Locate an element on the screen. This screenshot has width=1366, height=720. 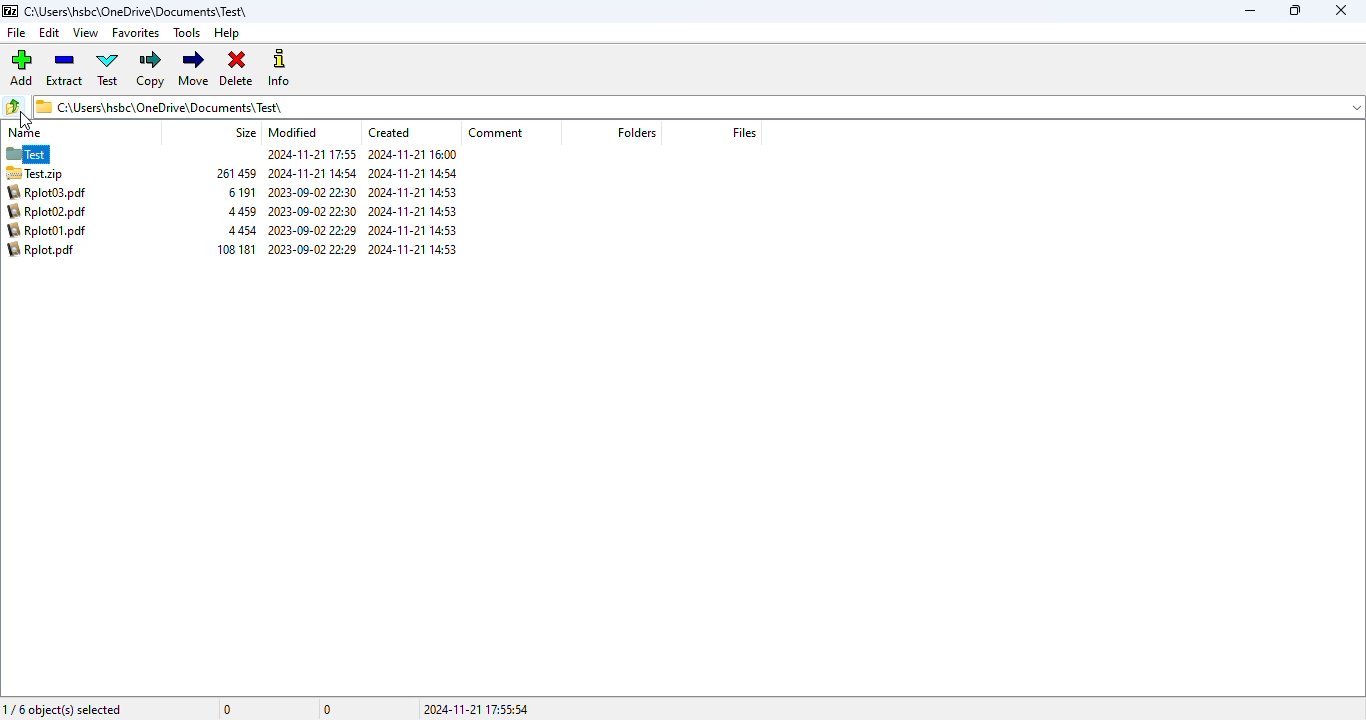
copy is located at coordinates (152, 69).